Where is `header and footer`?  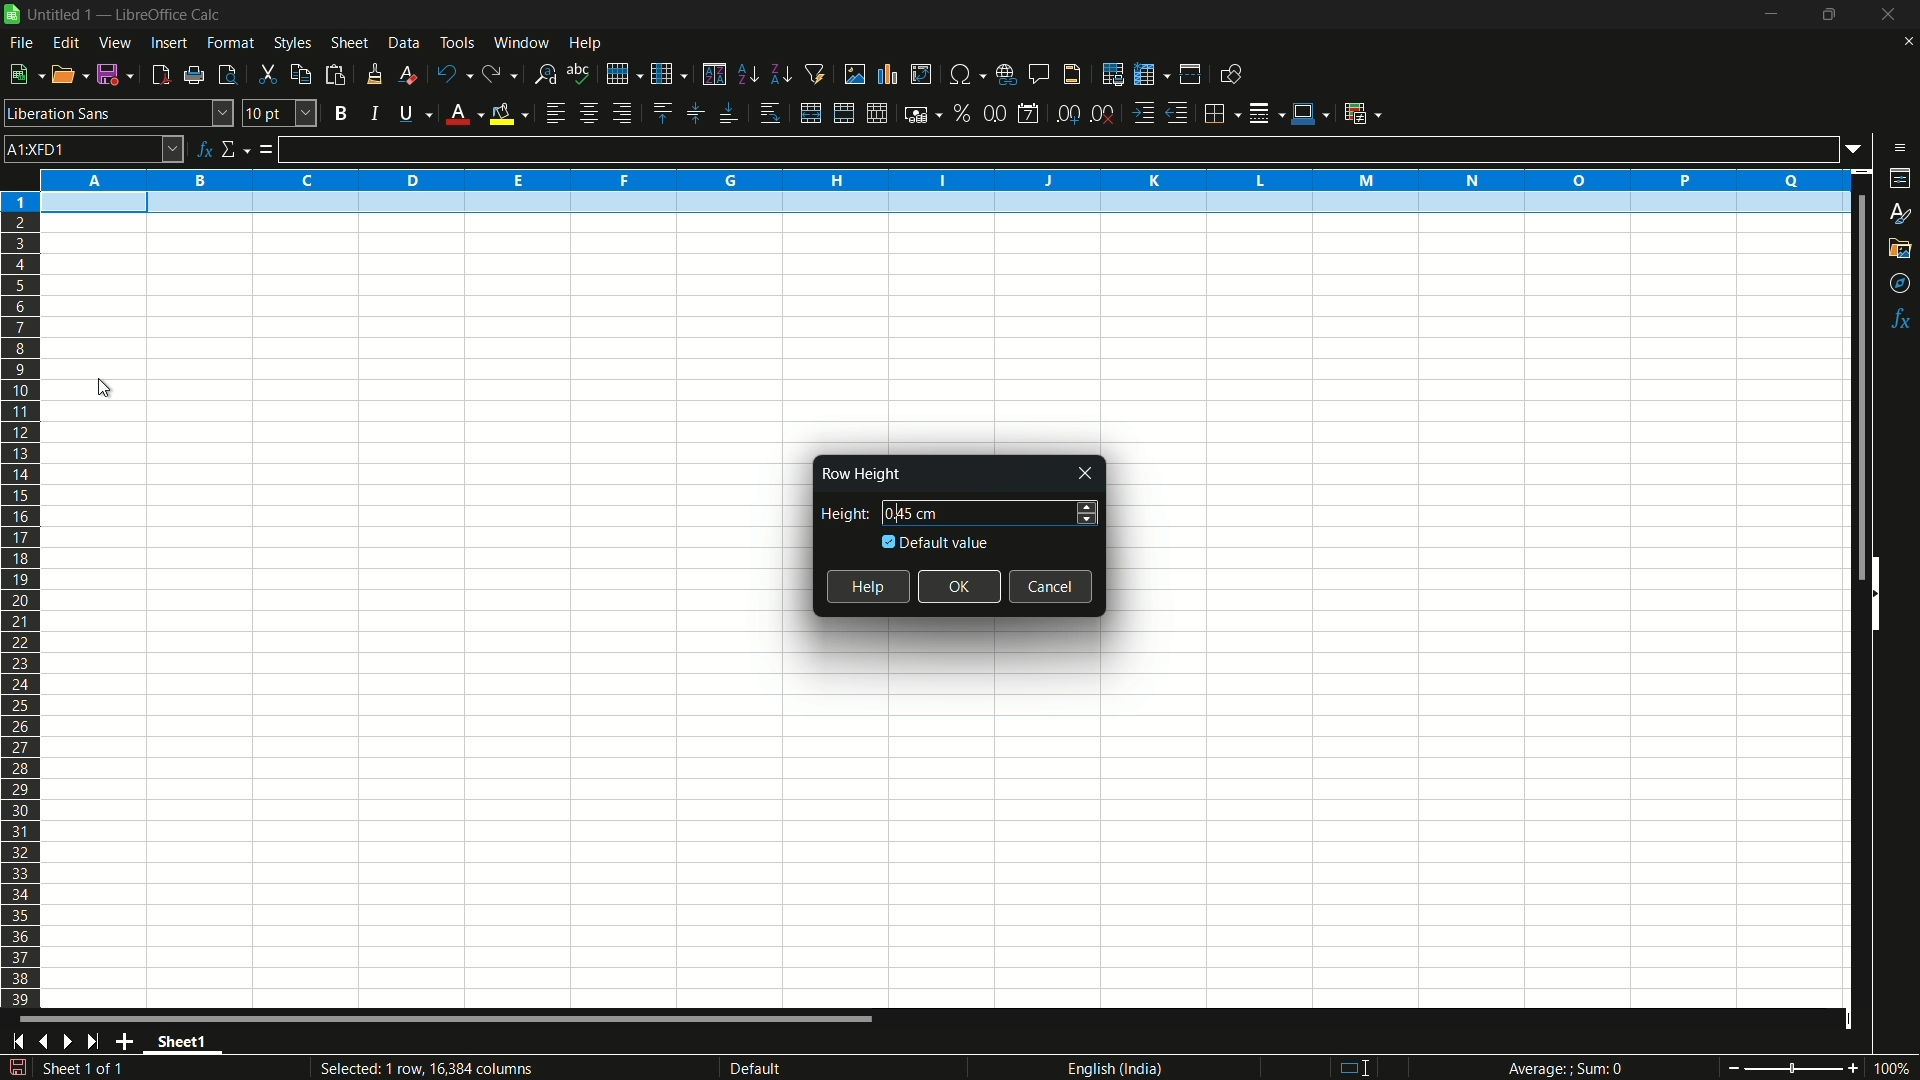
header and footer is located at coordinates (1073, 75).